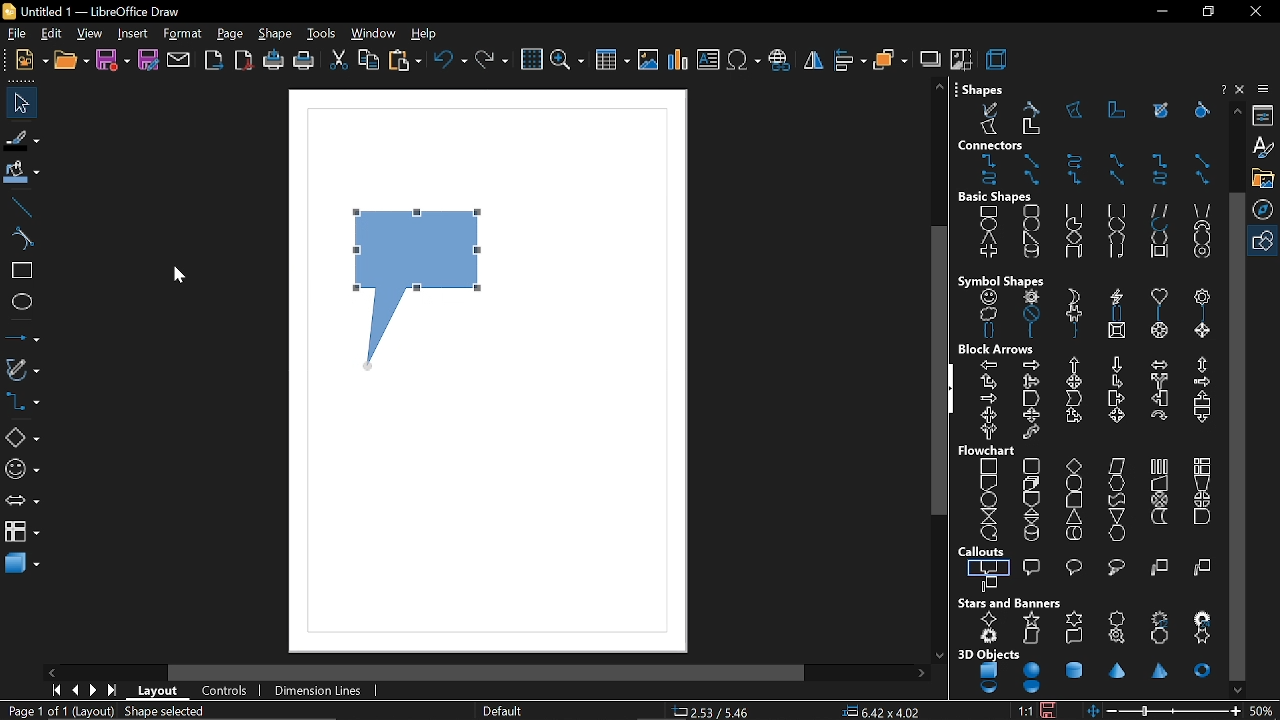 The height and width of the screenshot is (720, 1280). What do you see at coordinates (18, 237) in the screenshot?
I see `curve` at bounding box center [18, 237].